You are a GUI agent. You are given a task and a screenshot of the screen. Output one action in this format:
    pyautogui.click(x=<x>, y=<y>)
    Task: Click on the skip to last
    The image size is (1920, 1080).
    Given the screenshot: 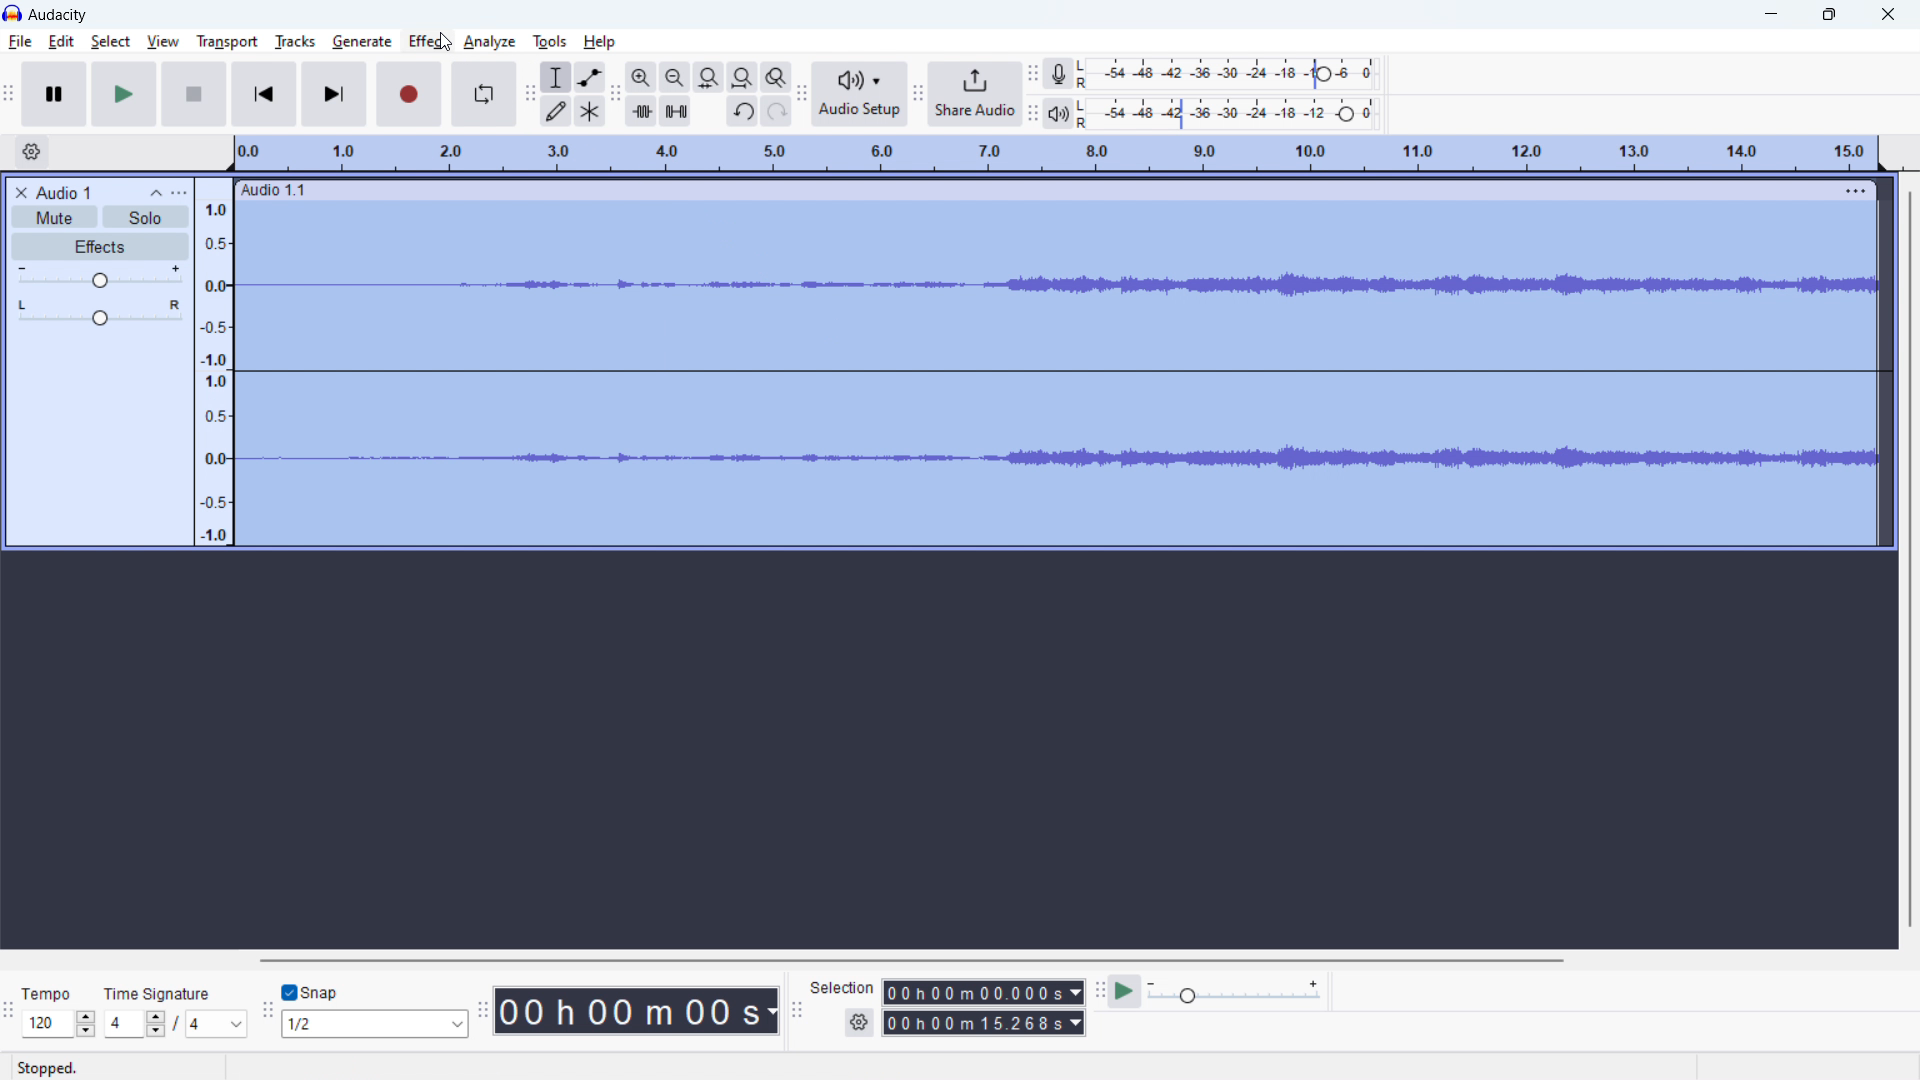 What is the action you would take?
    pyautogui.click(x=335, y=95)
    